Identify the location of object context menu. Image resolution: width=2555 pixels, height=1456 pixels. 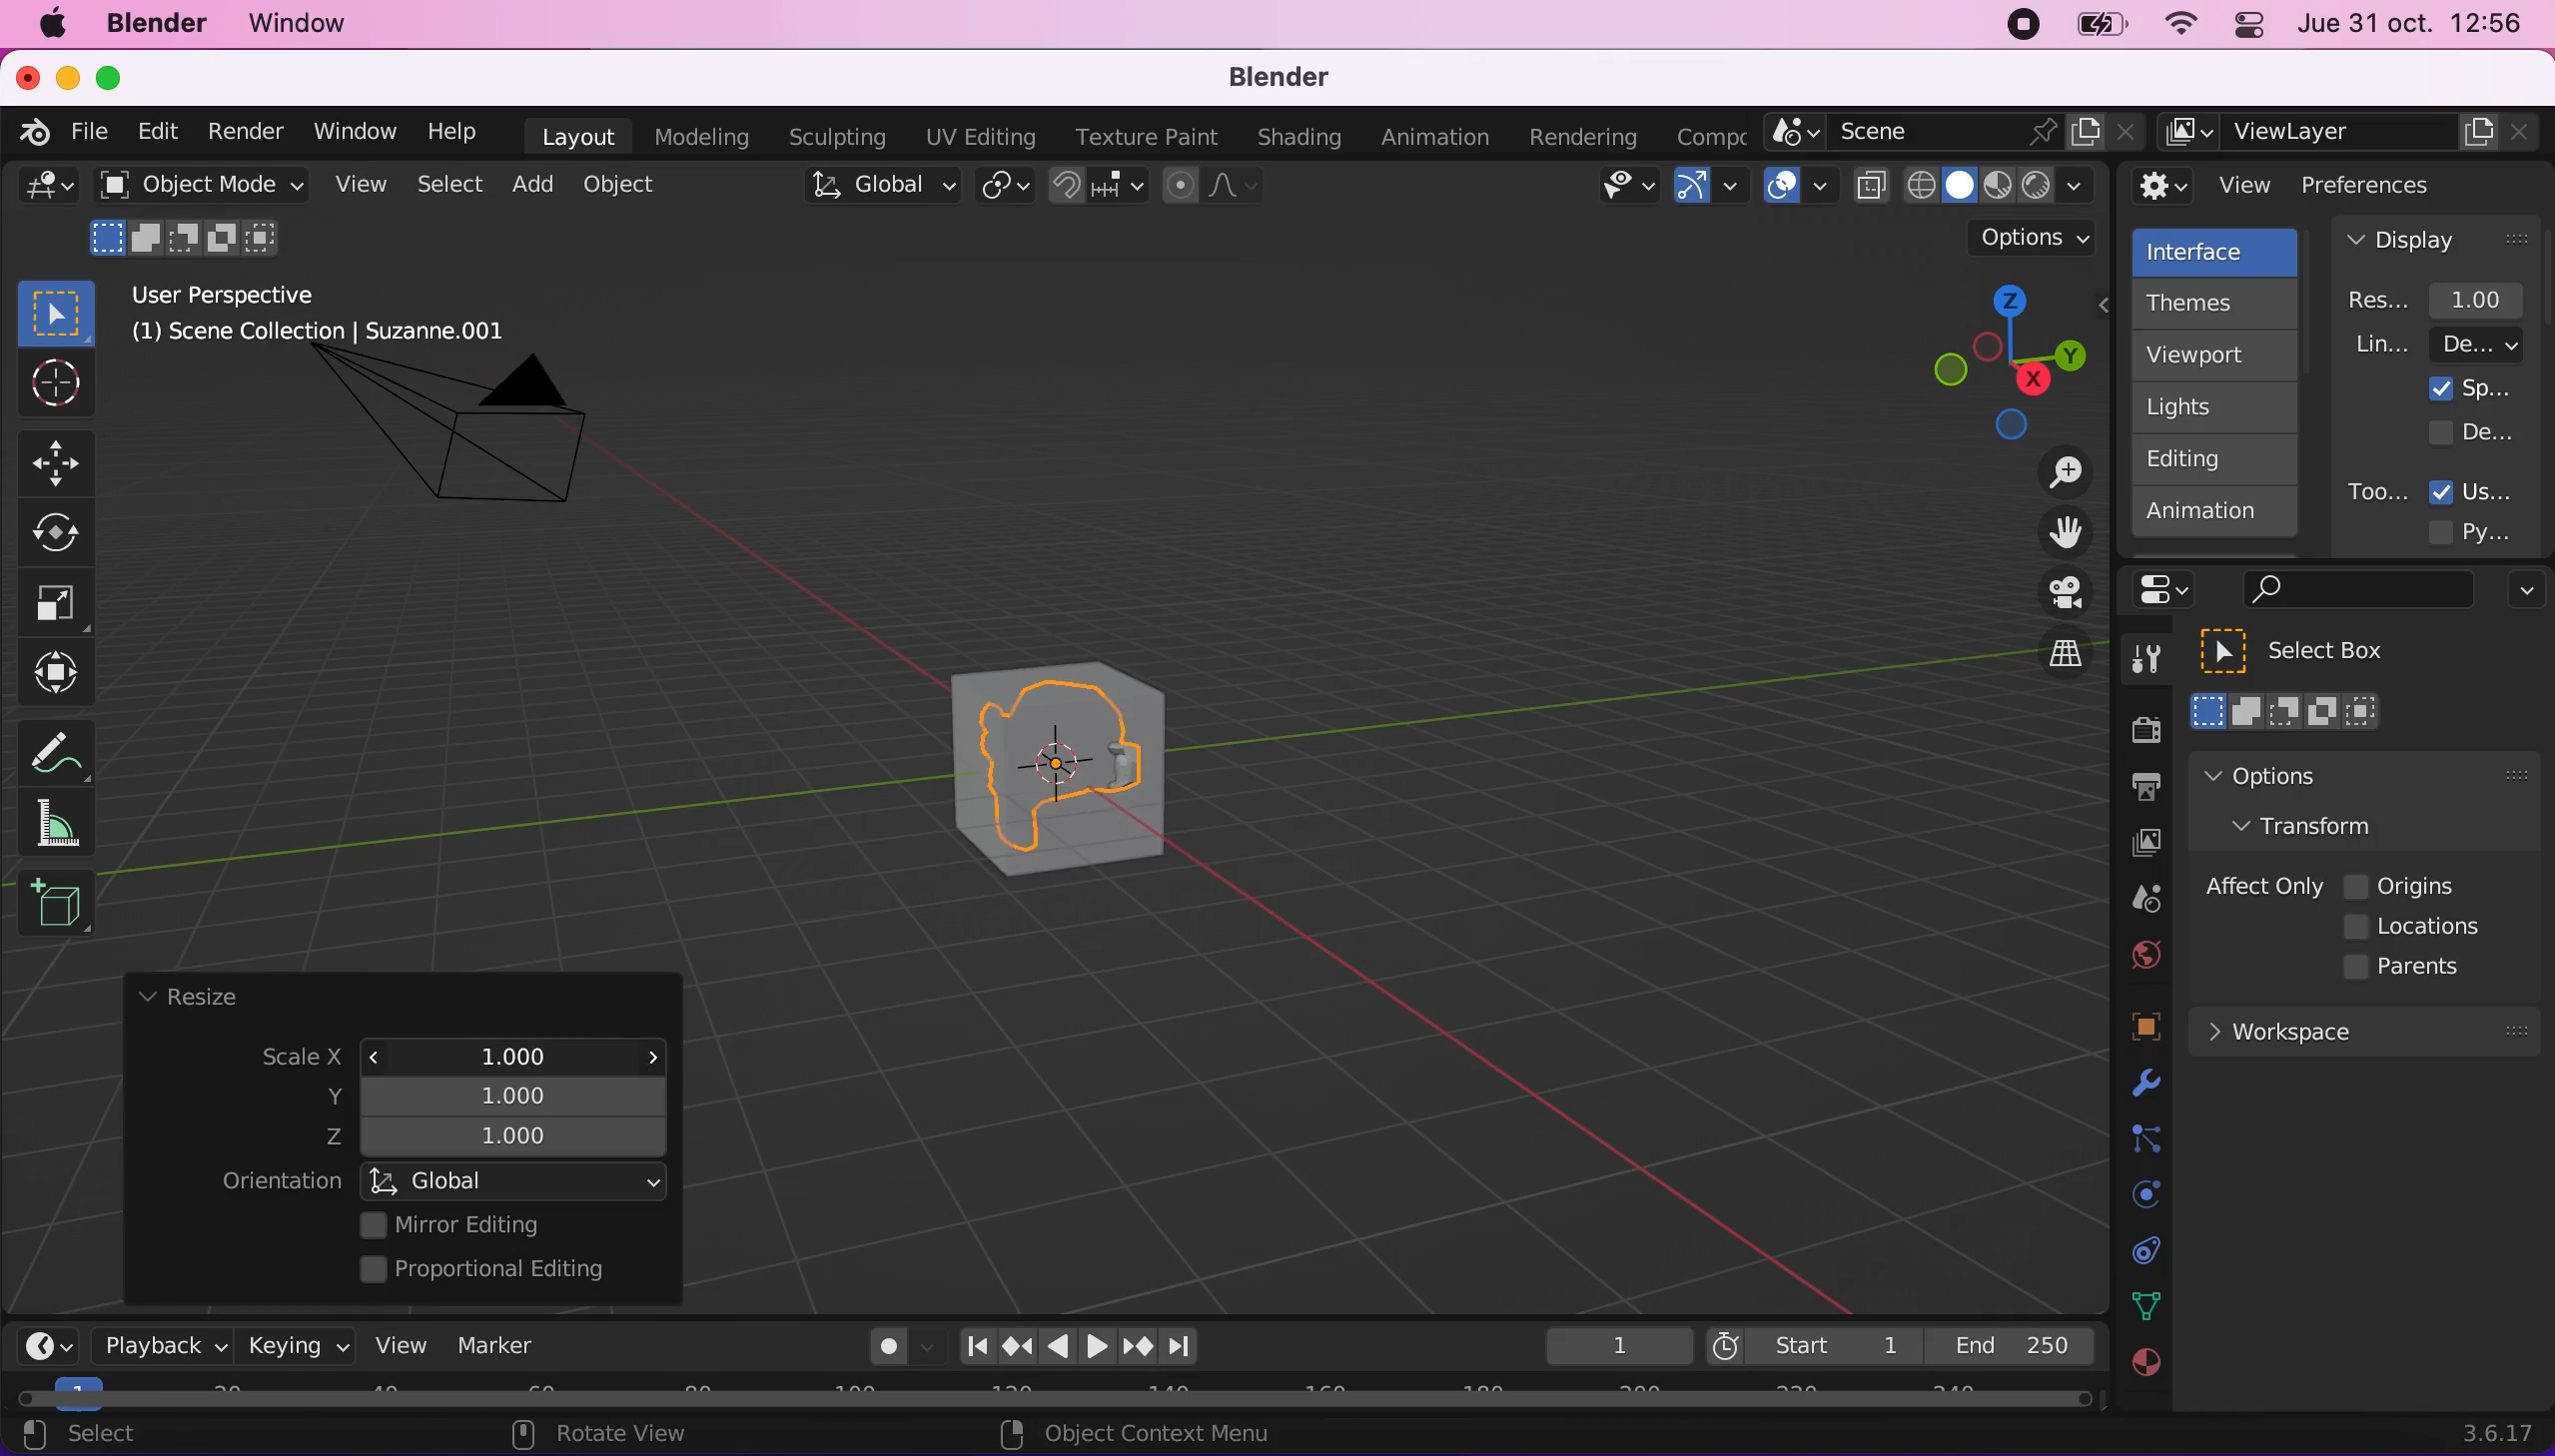
(1142, 1433).